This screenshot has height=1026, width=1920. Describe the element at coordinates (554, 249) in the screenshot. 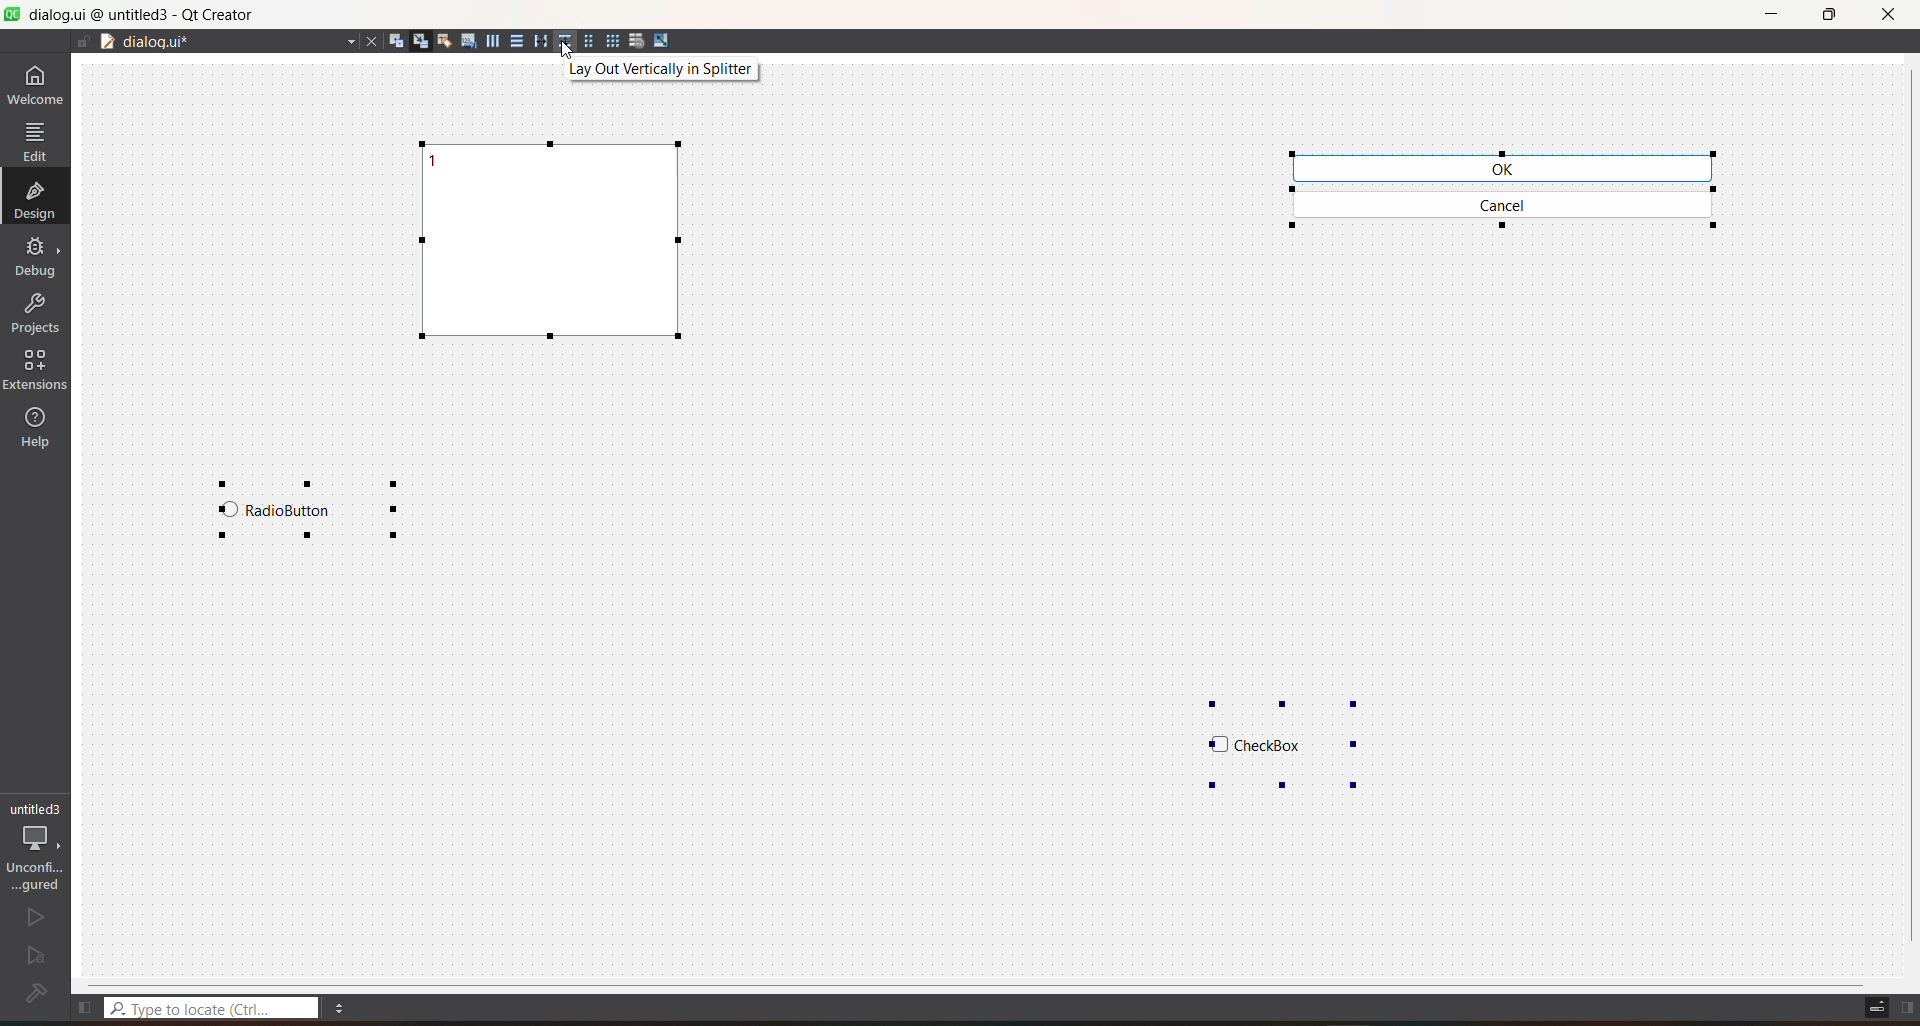

I see `selected widget` at that location.